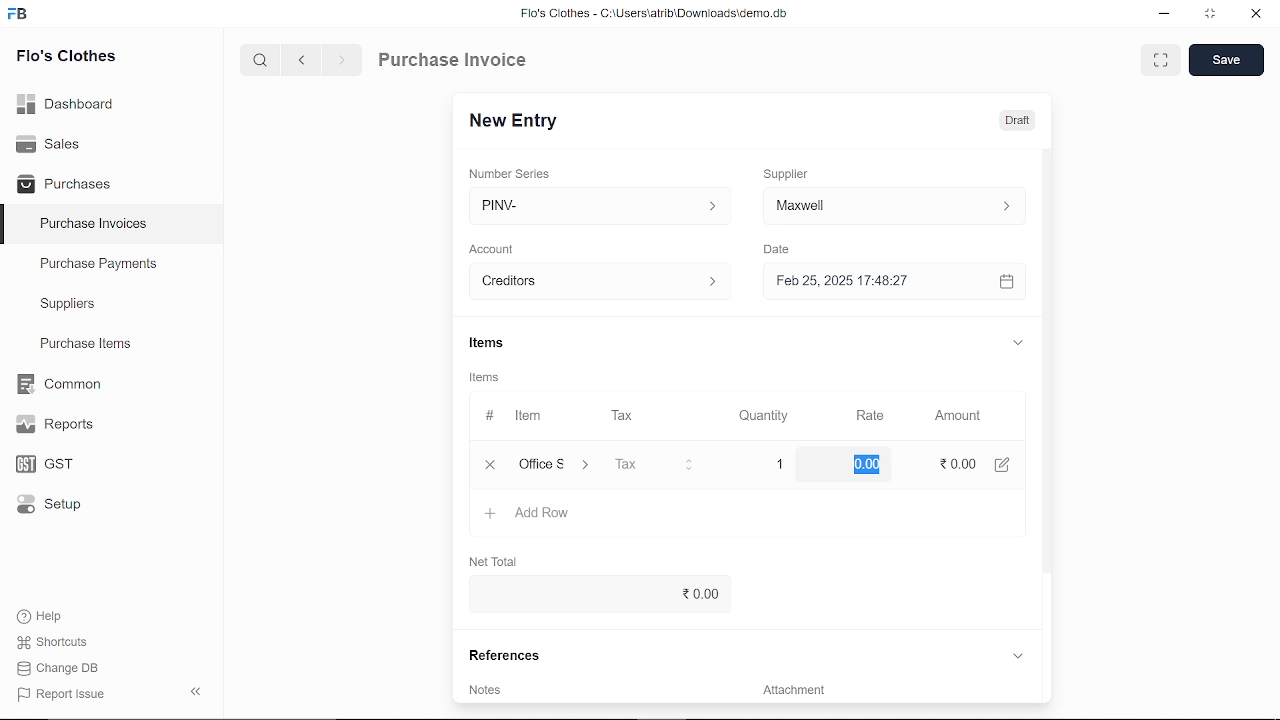 Image resolution: width=1280 pixels, height=720 pixels. Describe the element at coordinates (66, 102) in the screenshot. I see `Dashboard` at that location.